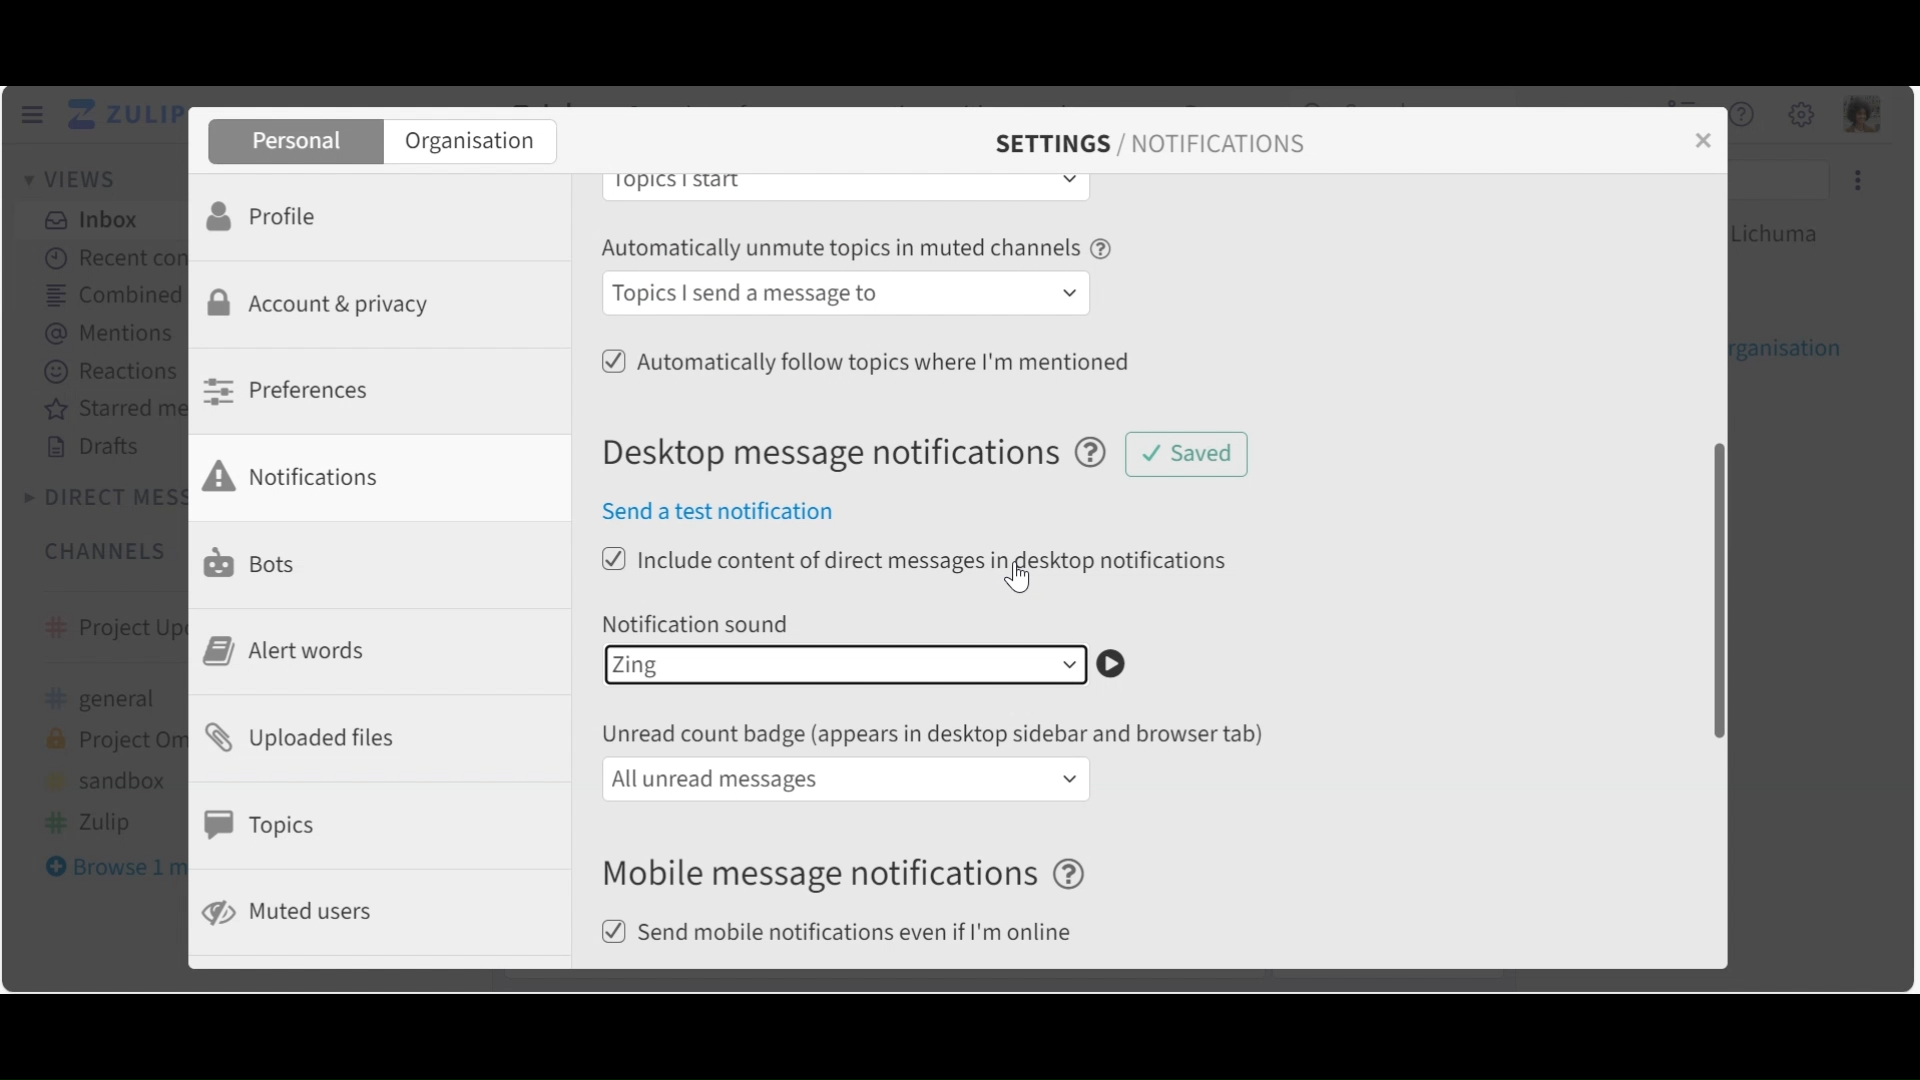 This screenshot has width=1920, height=1080. What do you see at coordinates (269, 214) in the screenshot?
I see `Profile` at bounding box center [269, 214].